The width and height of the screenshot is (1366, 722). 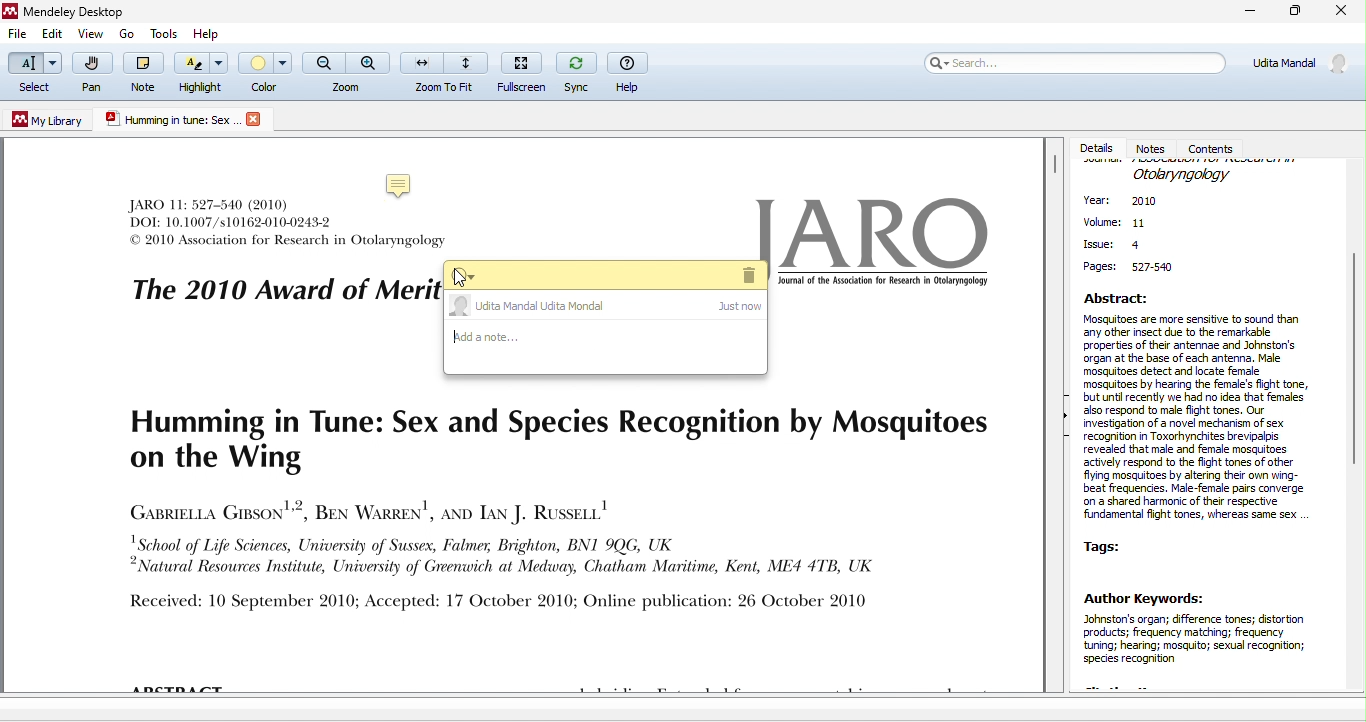 I want to click on zoom, so click(x=346, y=72).